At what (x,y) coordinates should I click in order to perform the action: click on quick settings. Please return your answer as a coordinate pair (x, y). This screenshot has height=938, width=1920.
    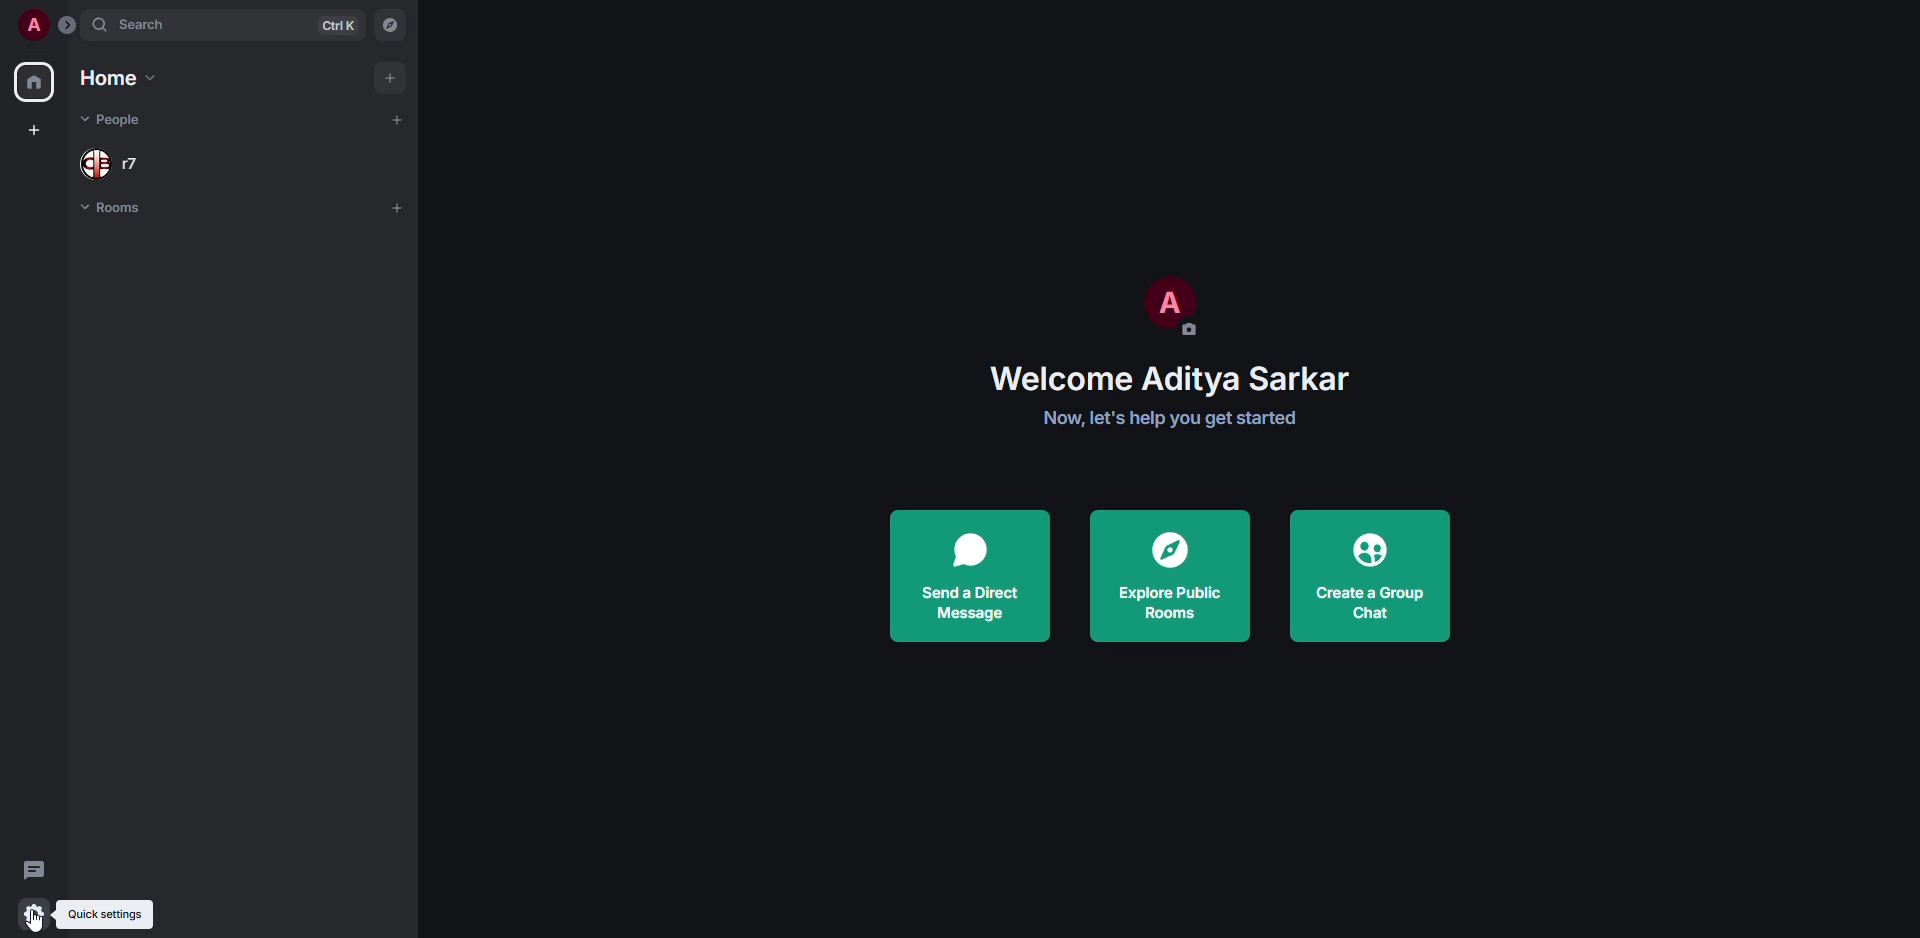
    Looking at the image, I should click on (105, 913).